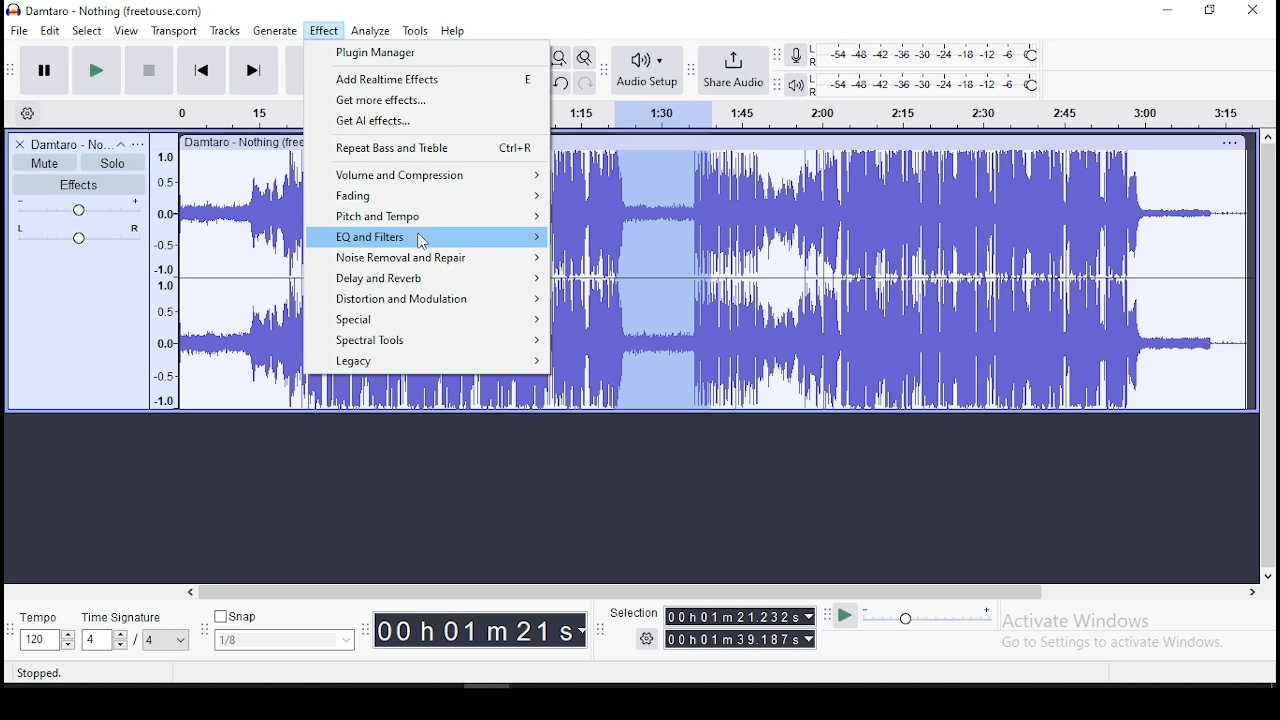 The width and height of the screenshot is (1280, 720). What do you see at coordinates (8, 629) in the screenshot?
I see `` at bounding box center [8, 629].